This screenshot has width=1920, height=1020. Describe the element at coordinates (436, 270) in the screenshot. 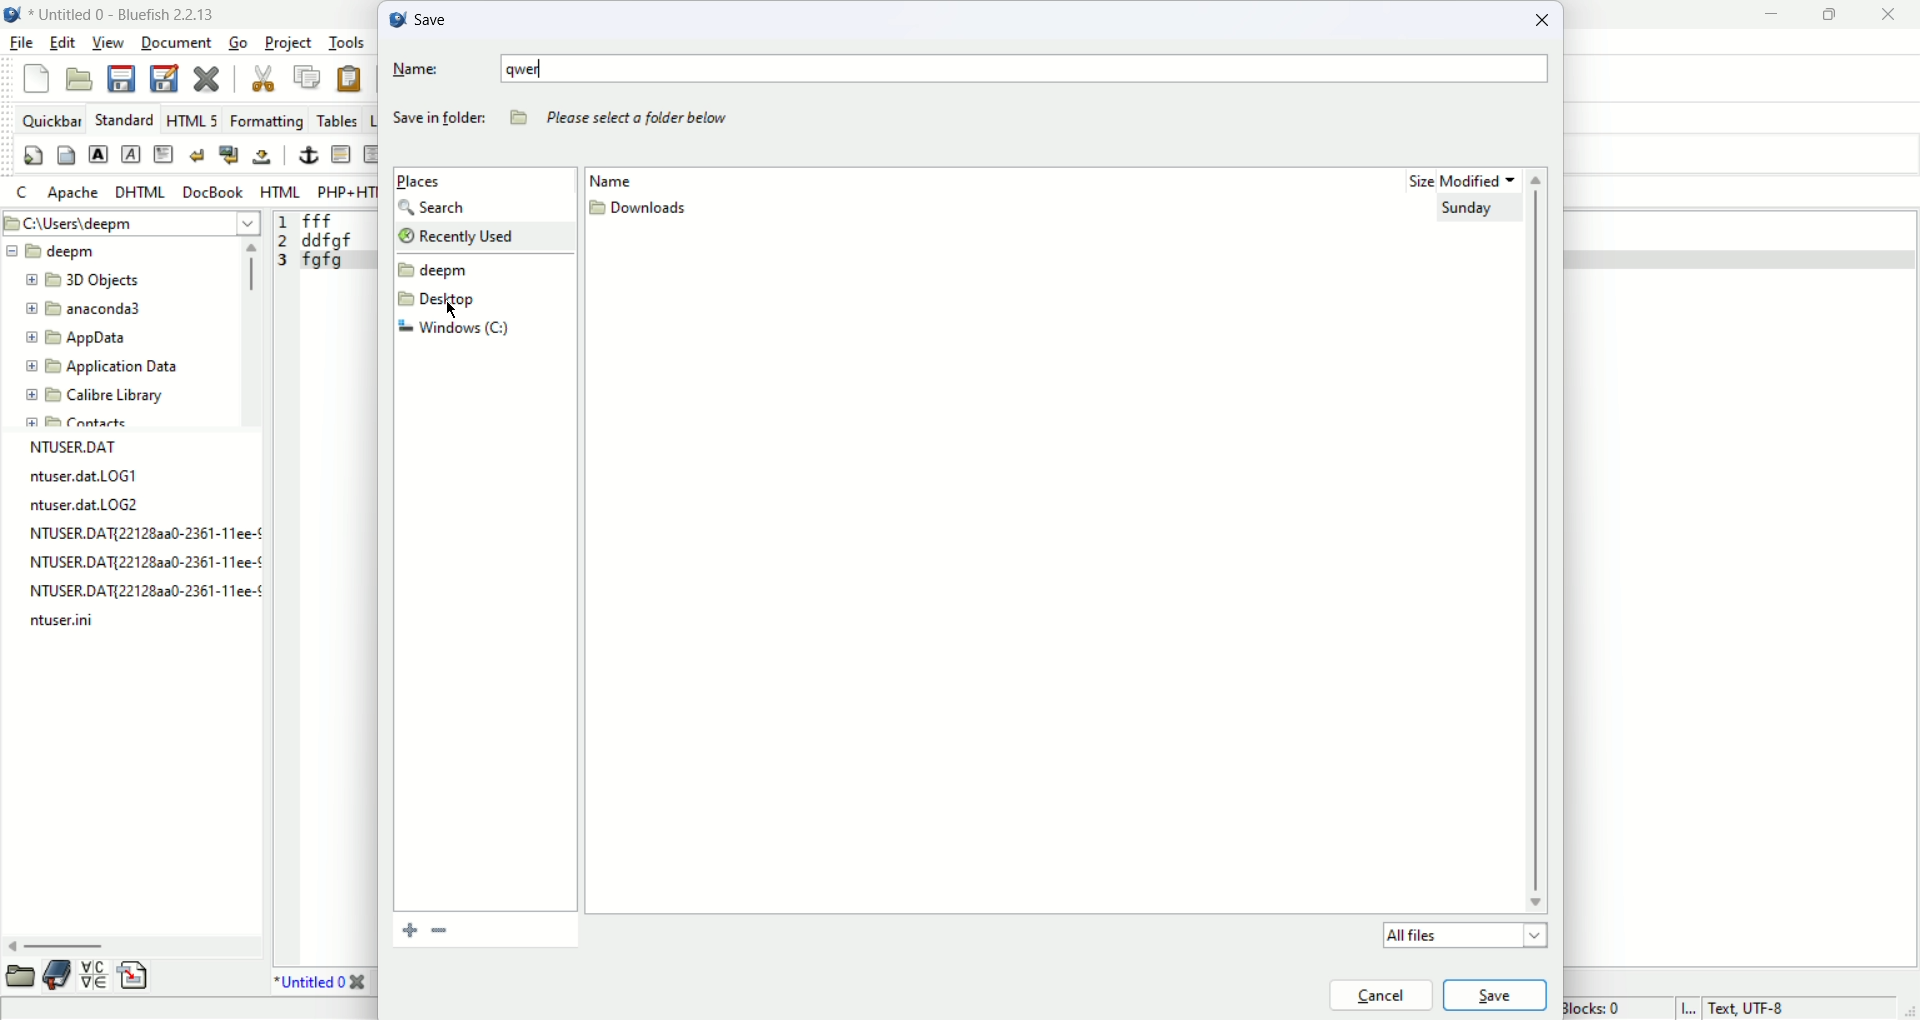

I see `deepm` at that location.